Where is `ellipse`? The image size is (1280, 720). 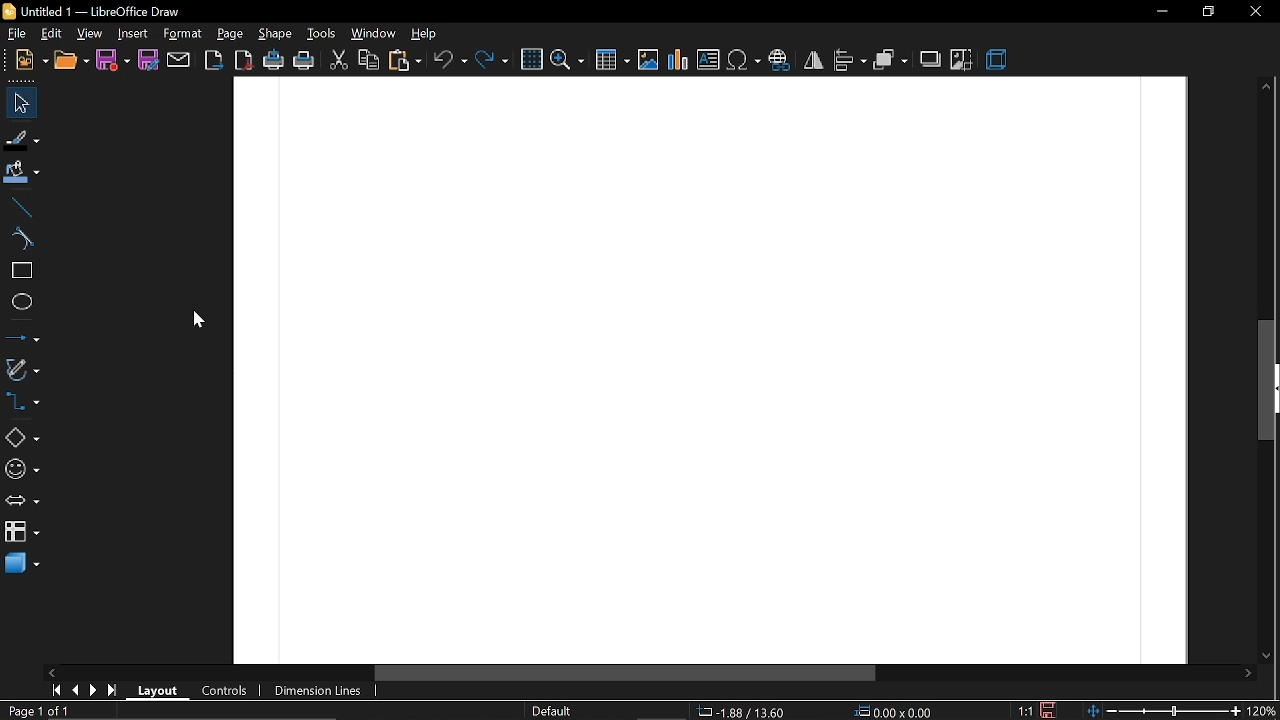 ellipse is located at coordinates (18, 304).